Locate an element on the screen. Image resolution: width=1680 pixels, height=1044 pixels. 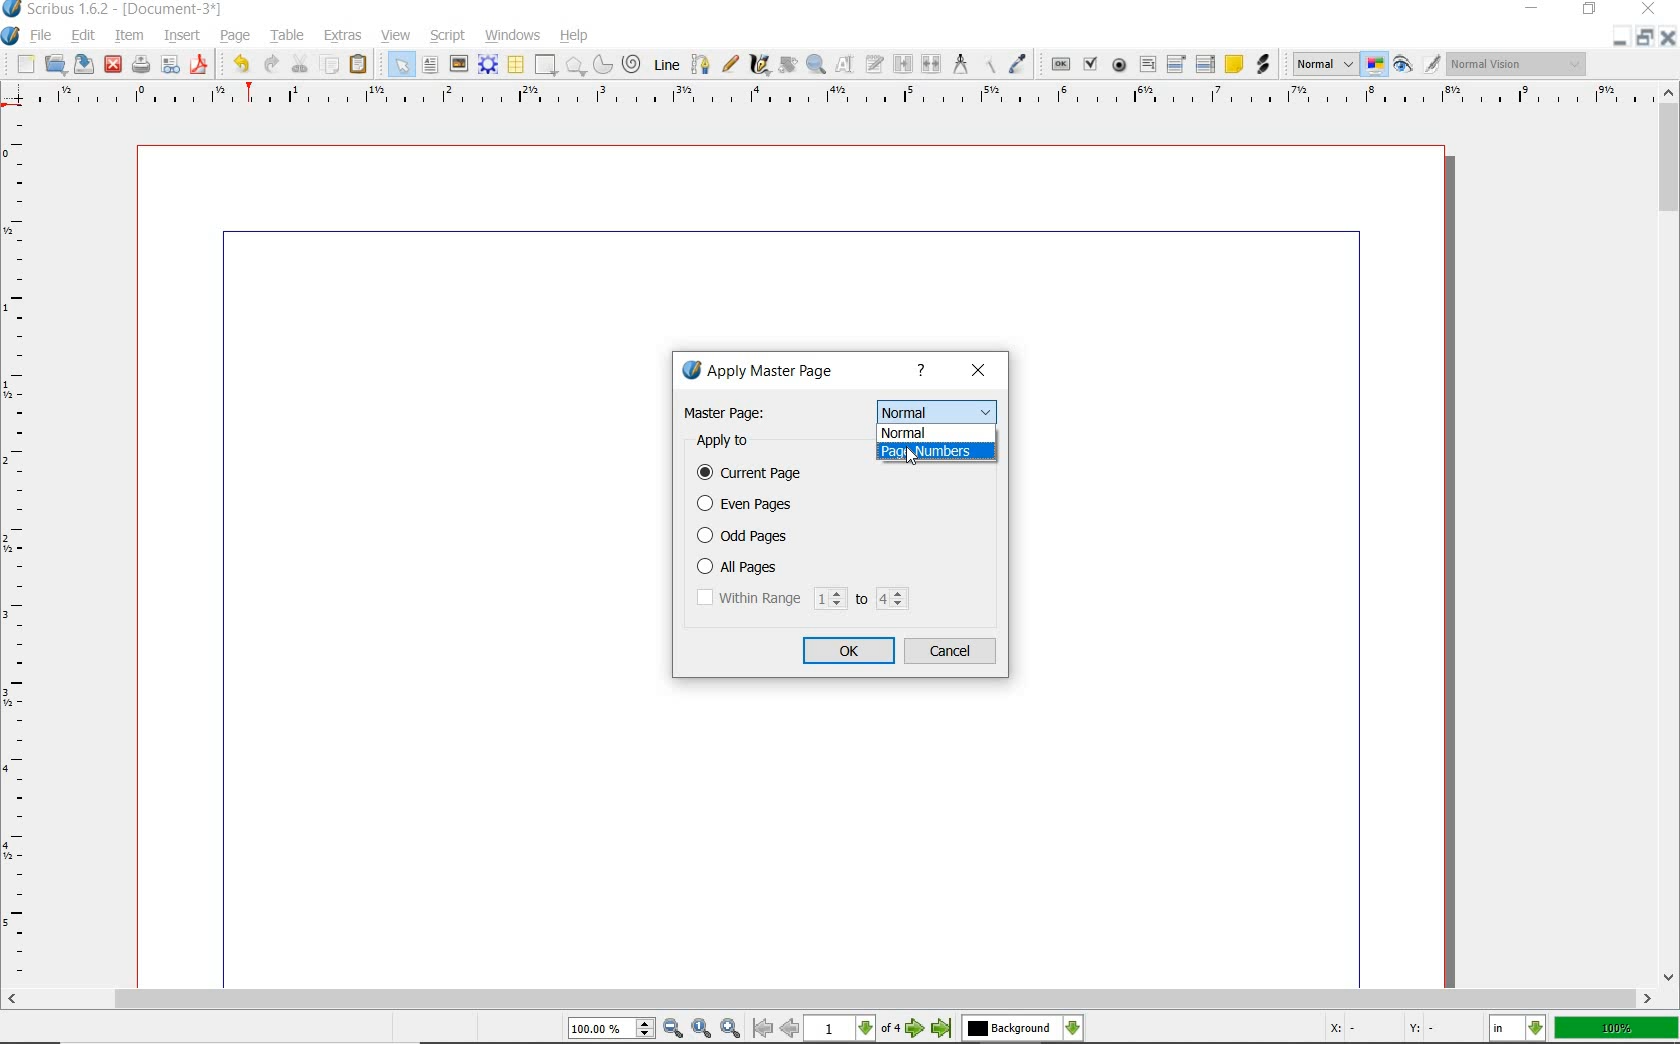
table is located at coordinates (286, 36).